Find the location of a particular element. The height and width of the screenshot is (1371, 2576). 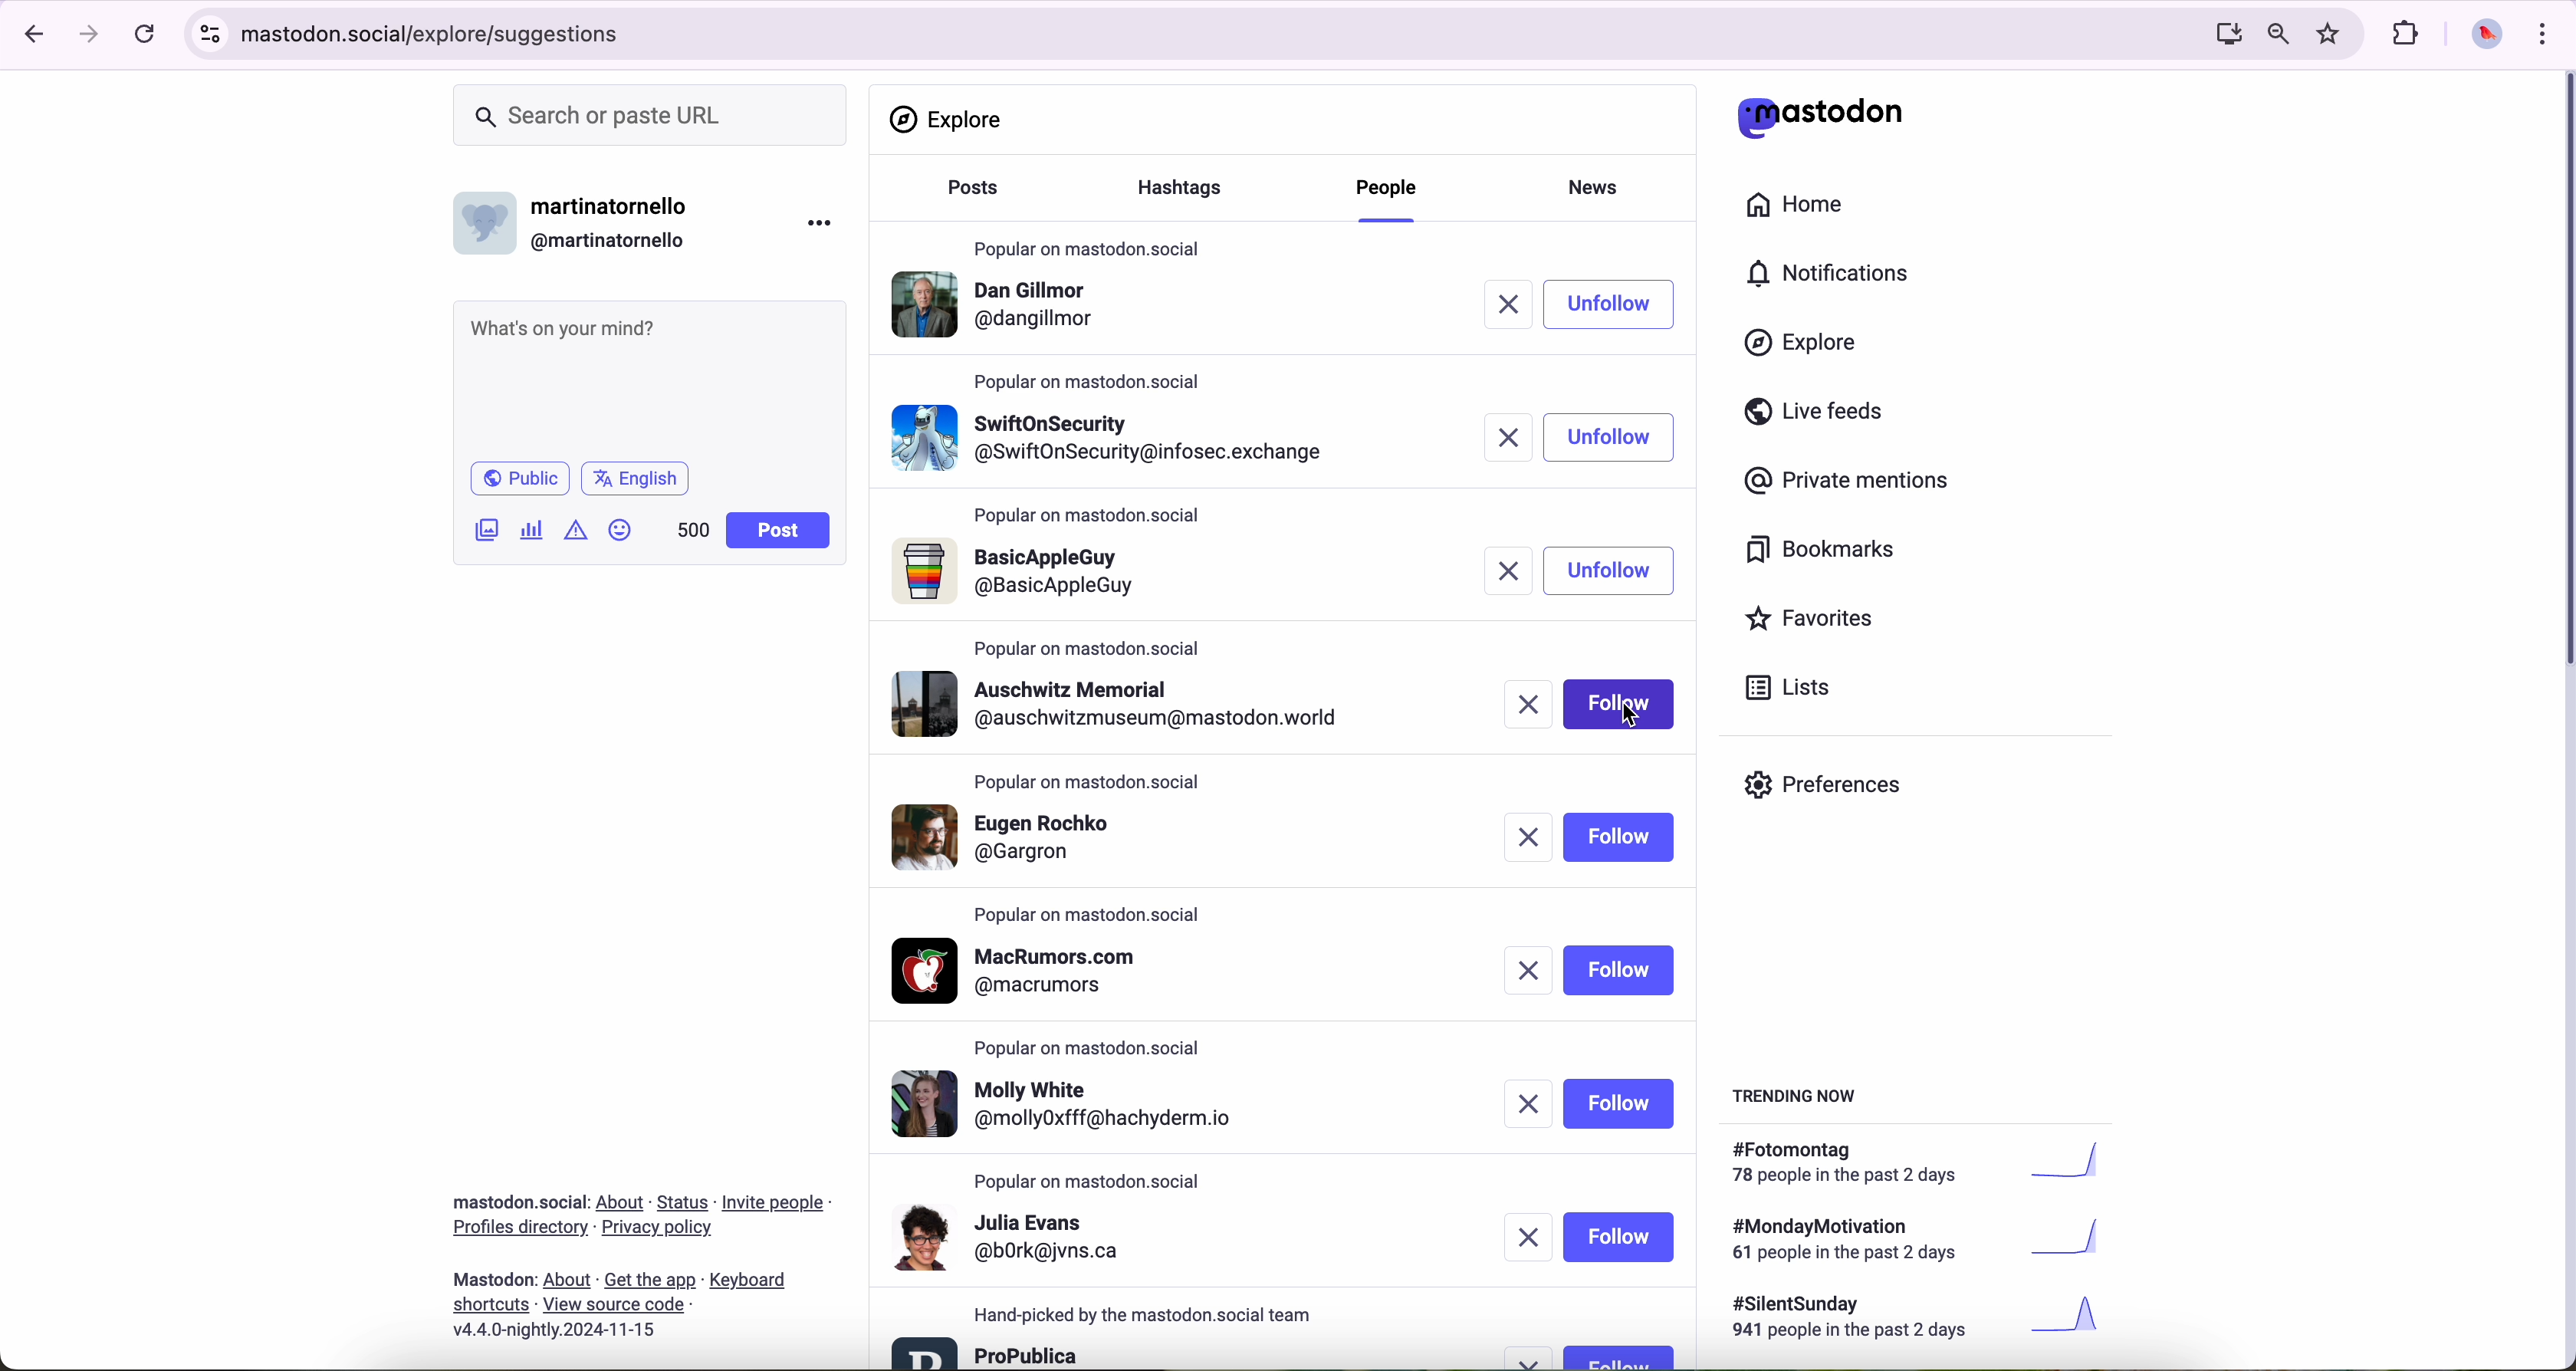

click on explore button is located at coordinates (1806, 352).